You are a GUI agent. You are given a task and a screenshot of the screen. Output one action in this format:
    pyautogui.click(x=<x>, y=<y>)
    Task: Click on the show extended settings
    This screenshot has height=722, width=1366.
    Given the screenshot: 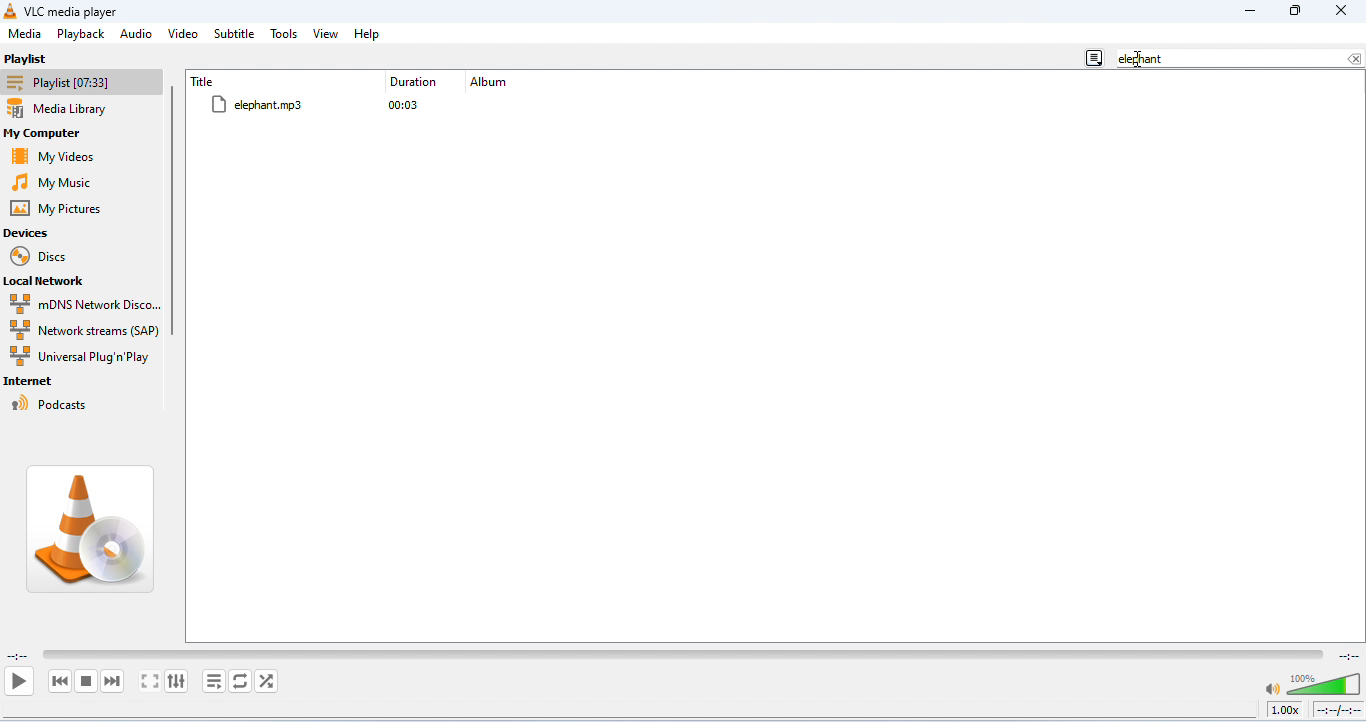 What is the action you would take?
    pyautogui.click(x=178, y=682)
    